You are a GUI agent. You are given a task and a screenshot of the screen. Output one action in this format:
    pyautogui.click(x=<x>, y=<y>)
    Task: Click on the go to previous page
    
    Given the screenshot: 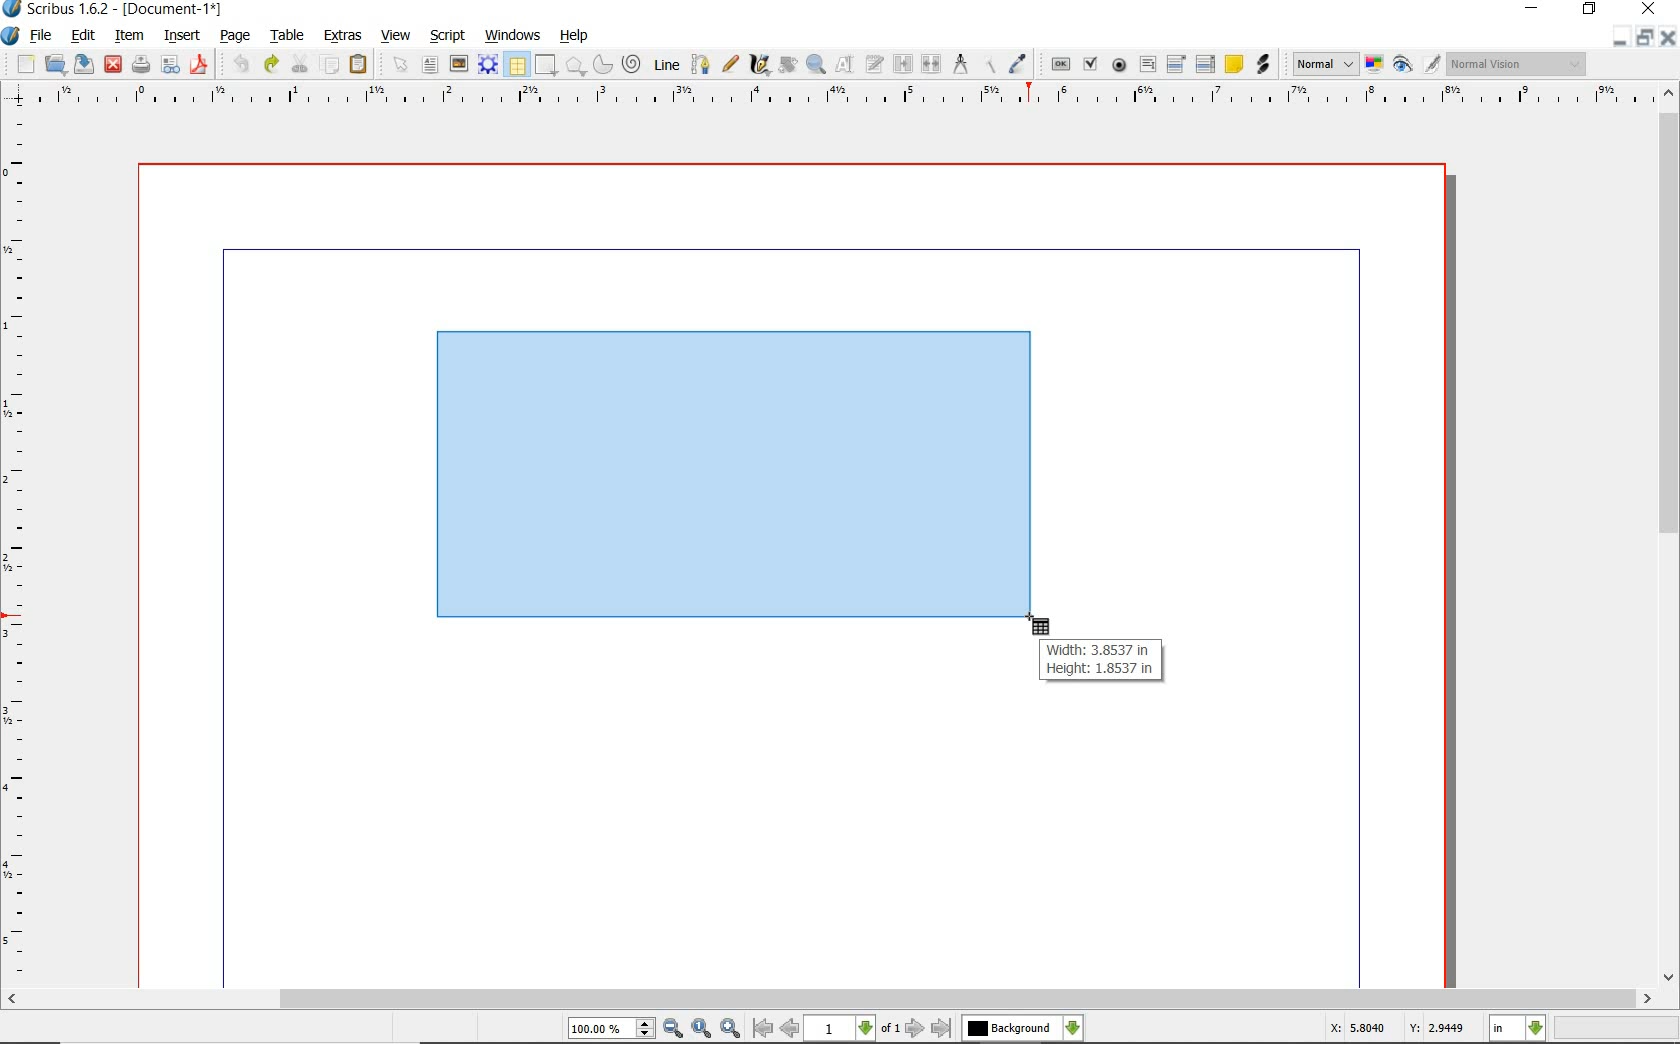 What is the action you would take?
    pyautogui.click(x=789, y=1029)
    